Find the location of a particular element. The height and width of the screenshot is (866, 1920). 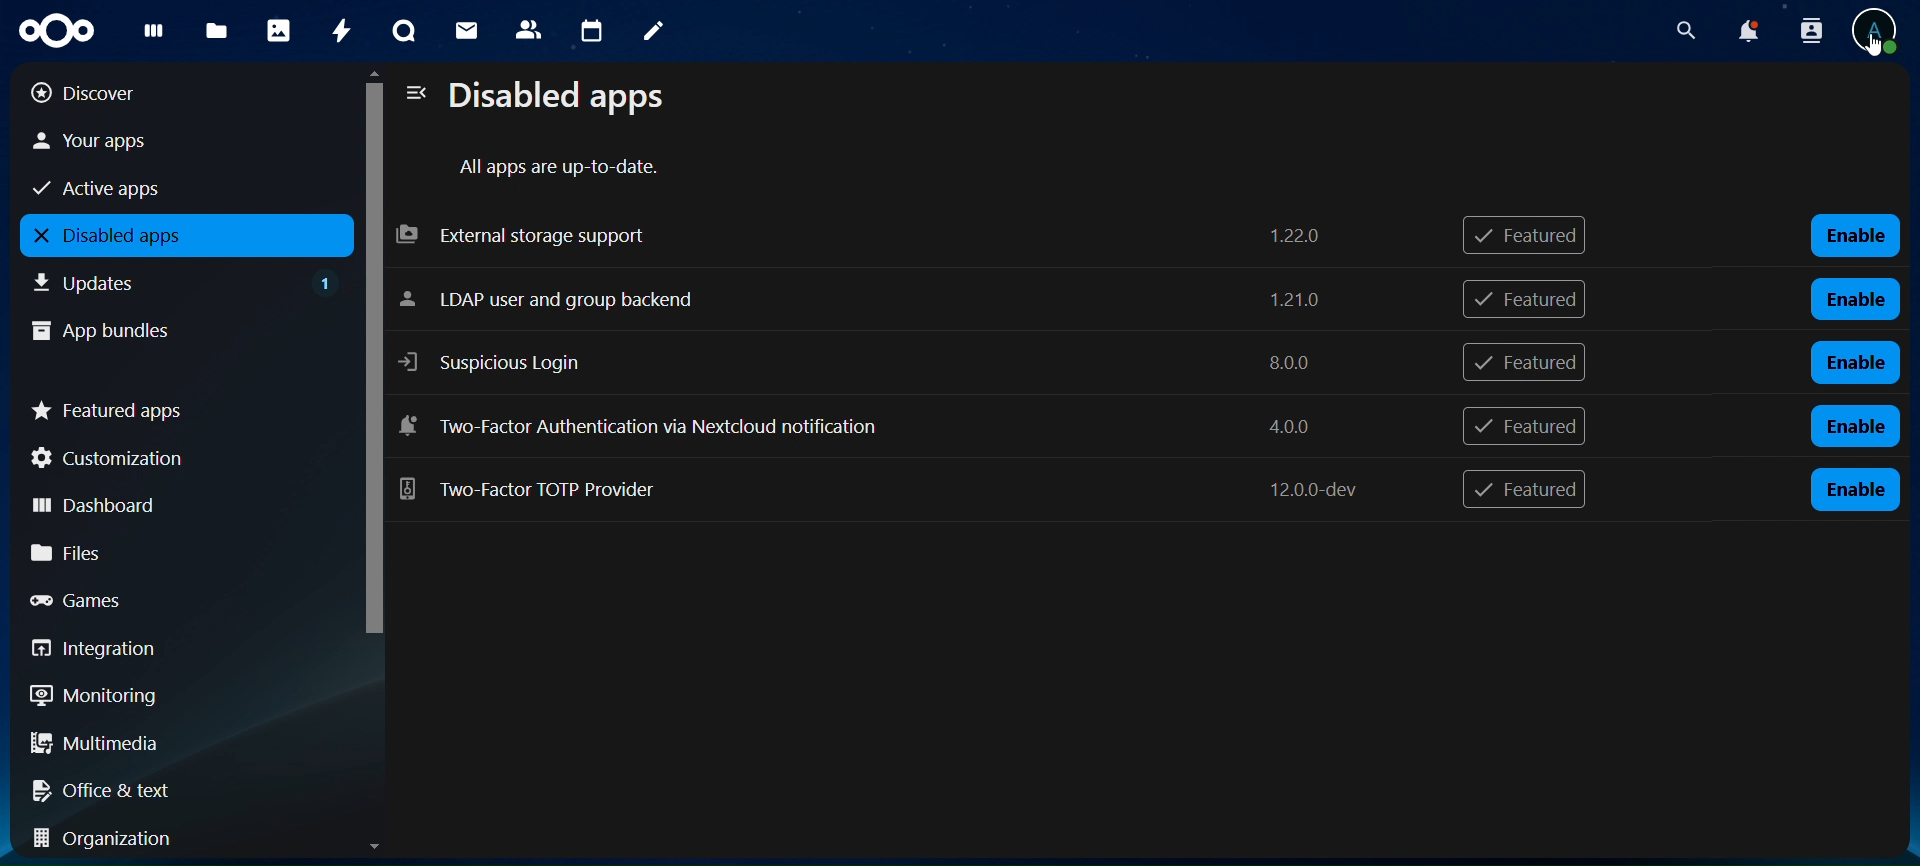

active apps is located at coordinates (161, 186).